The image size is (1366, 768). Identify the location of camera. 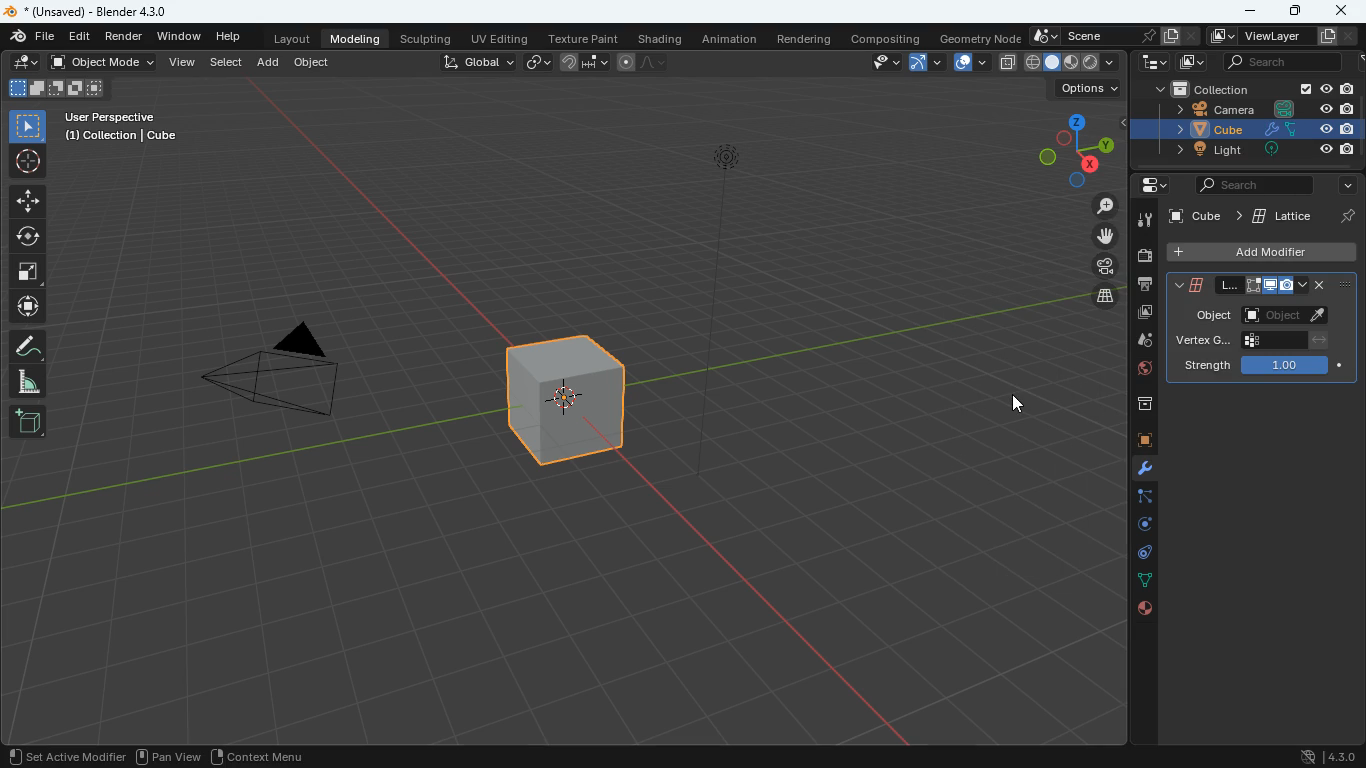
(1144, 258).